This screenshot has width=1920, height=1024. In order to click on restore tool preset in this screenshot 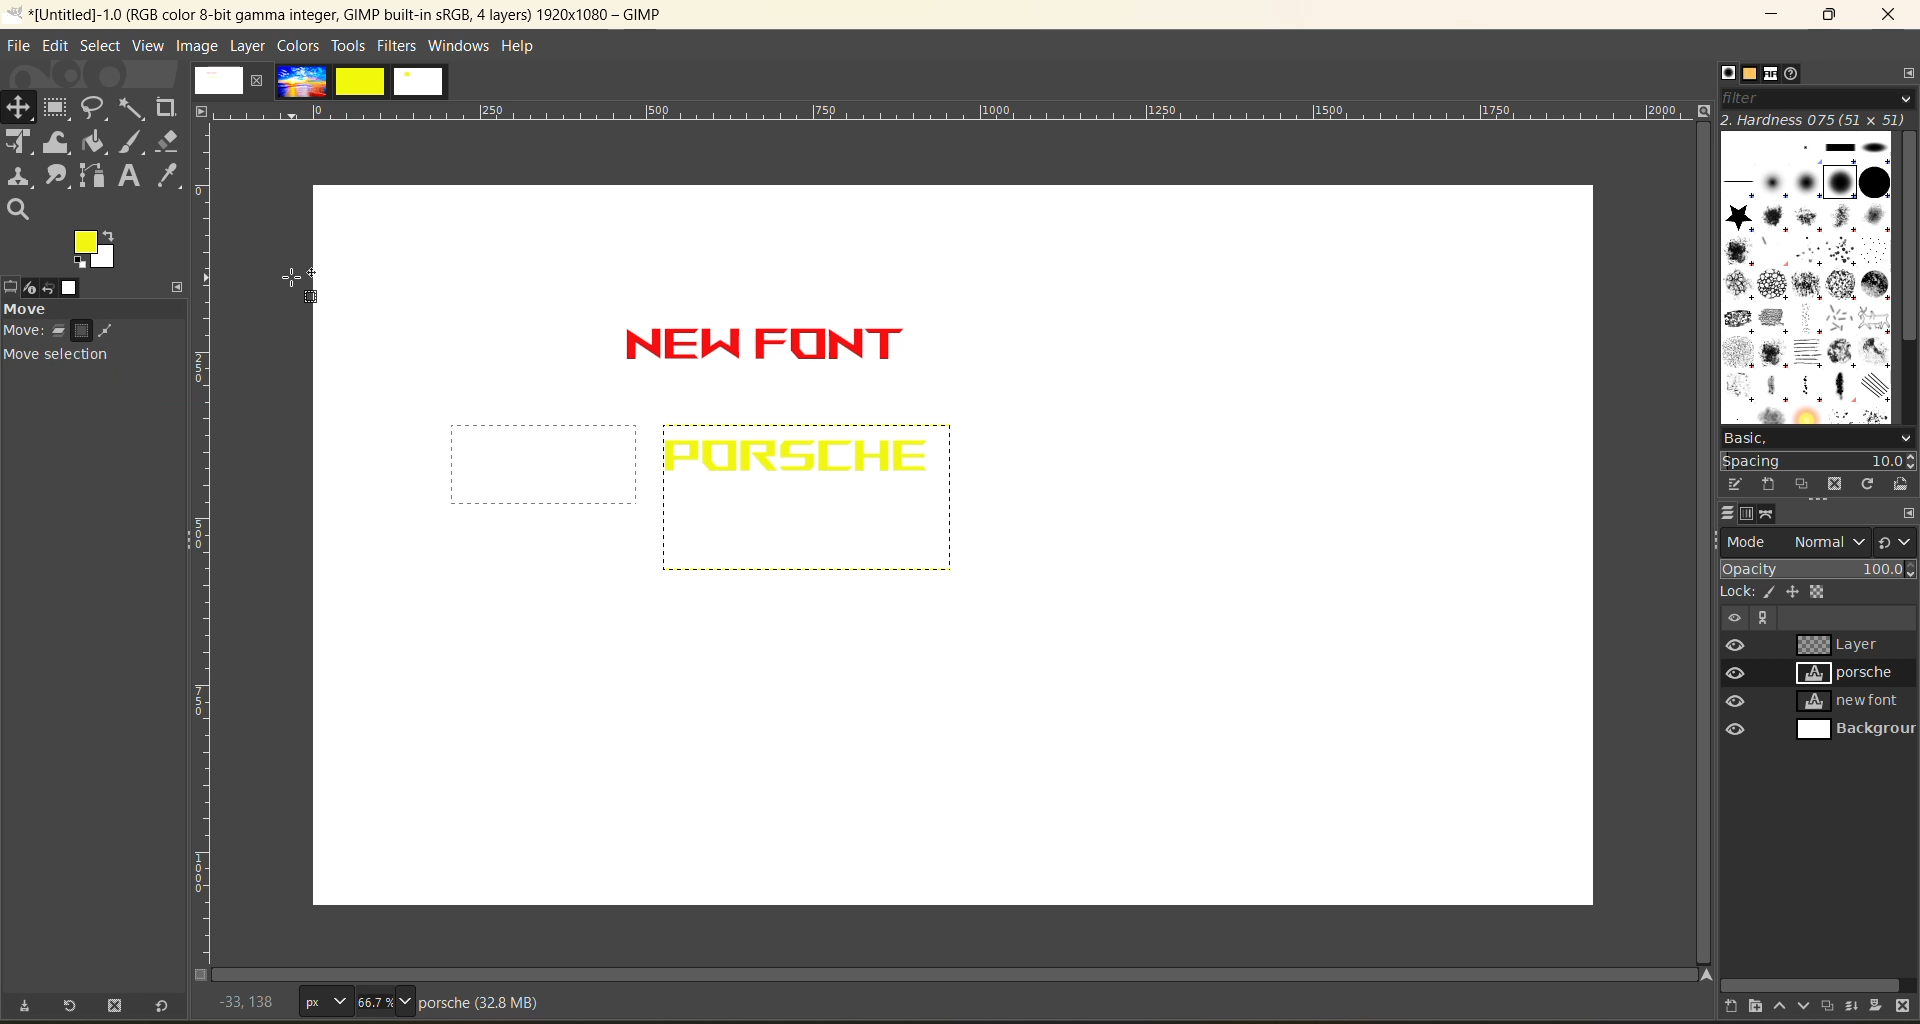, I will do `click(72, 1008)`.